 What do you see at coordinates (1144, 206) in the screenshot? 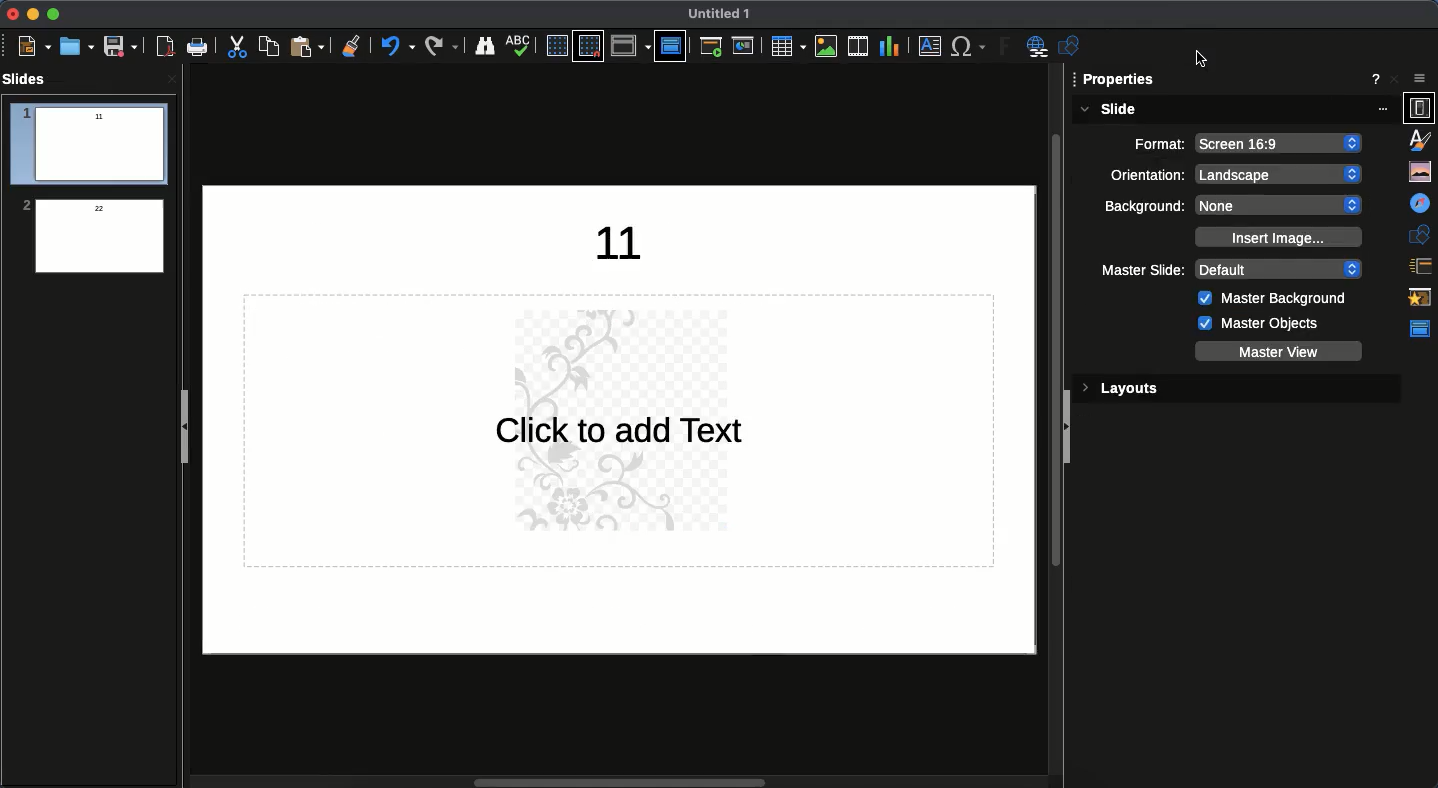
I see `Background` at bounding box center [1144, 206].